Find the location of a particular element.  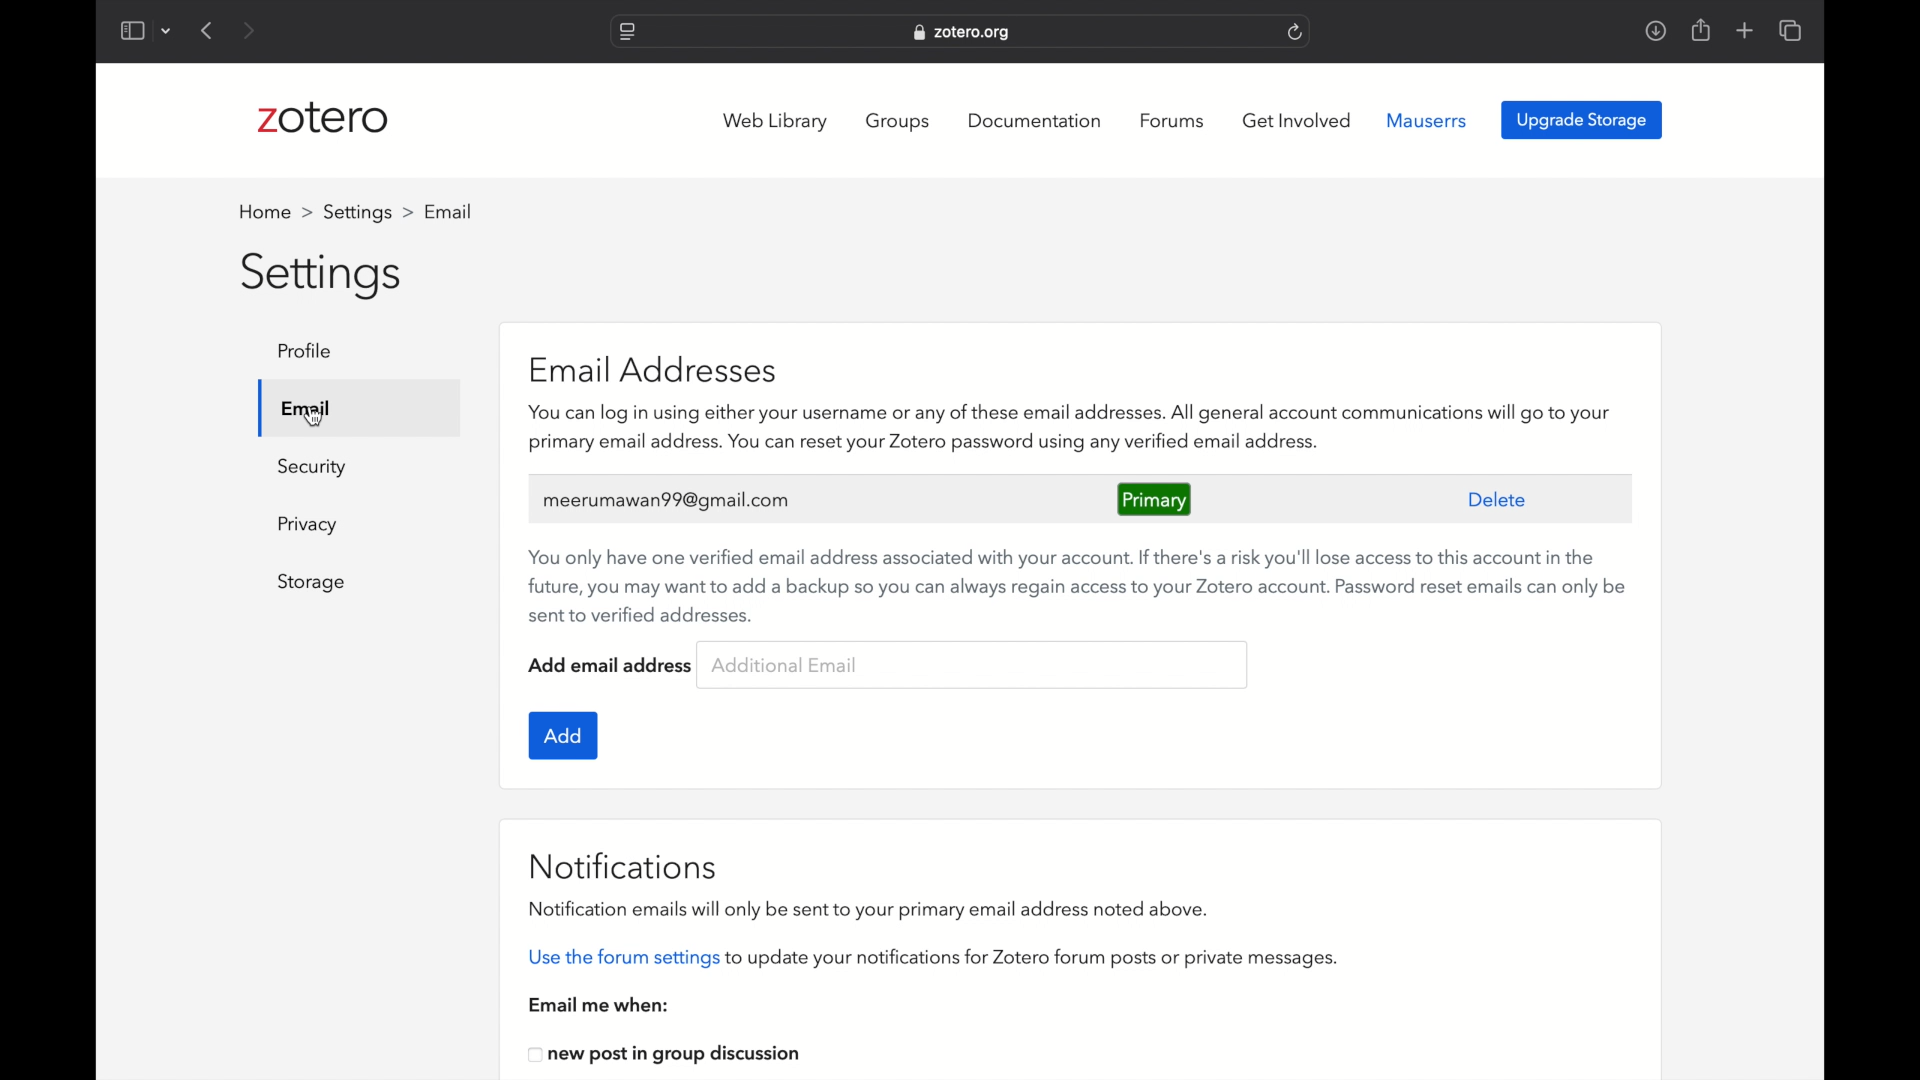

email addresses is located at coordinates (659, 370).